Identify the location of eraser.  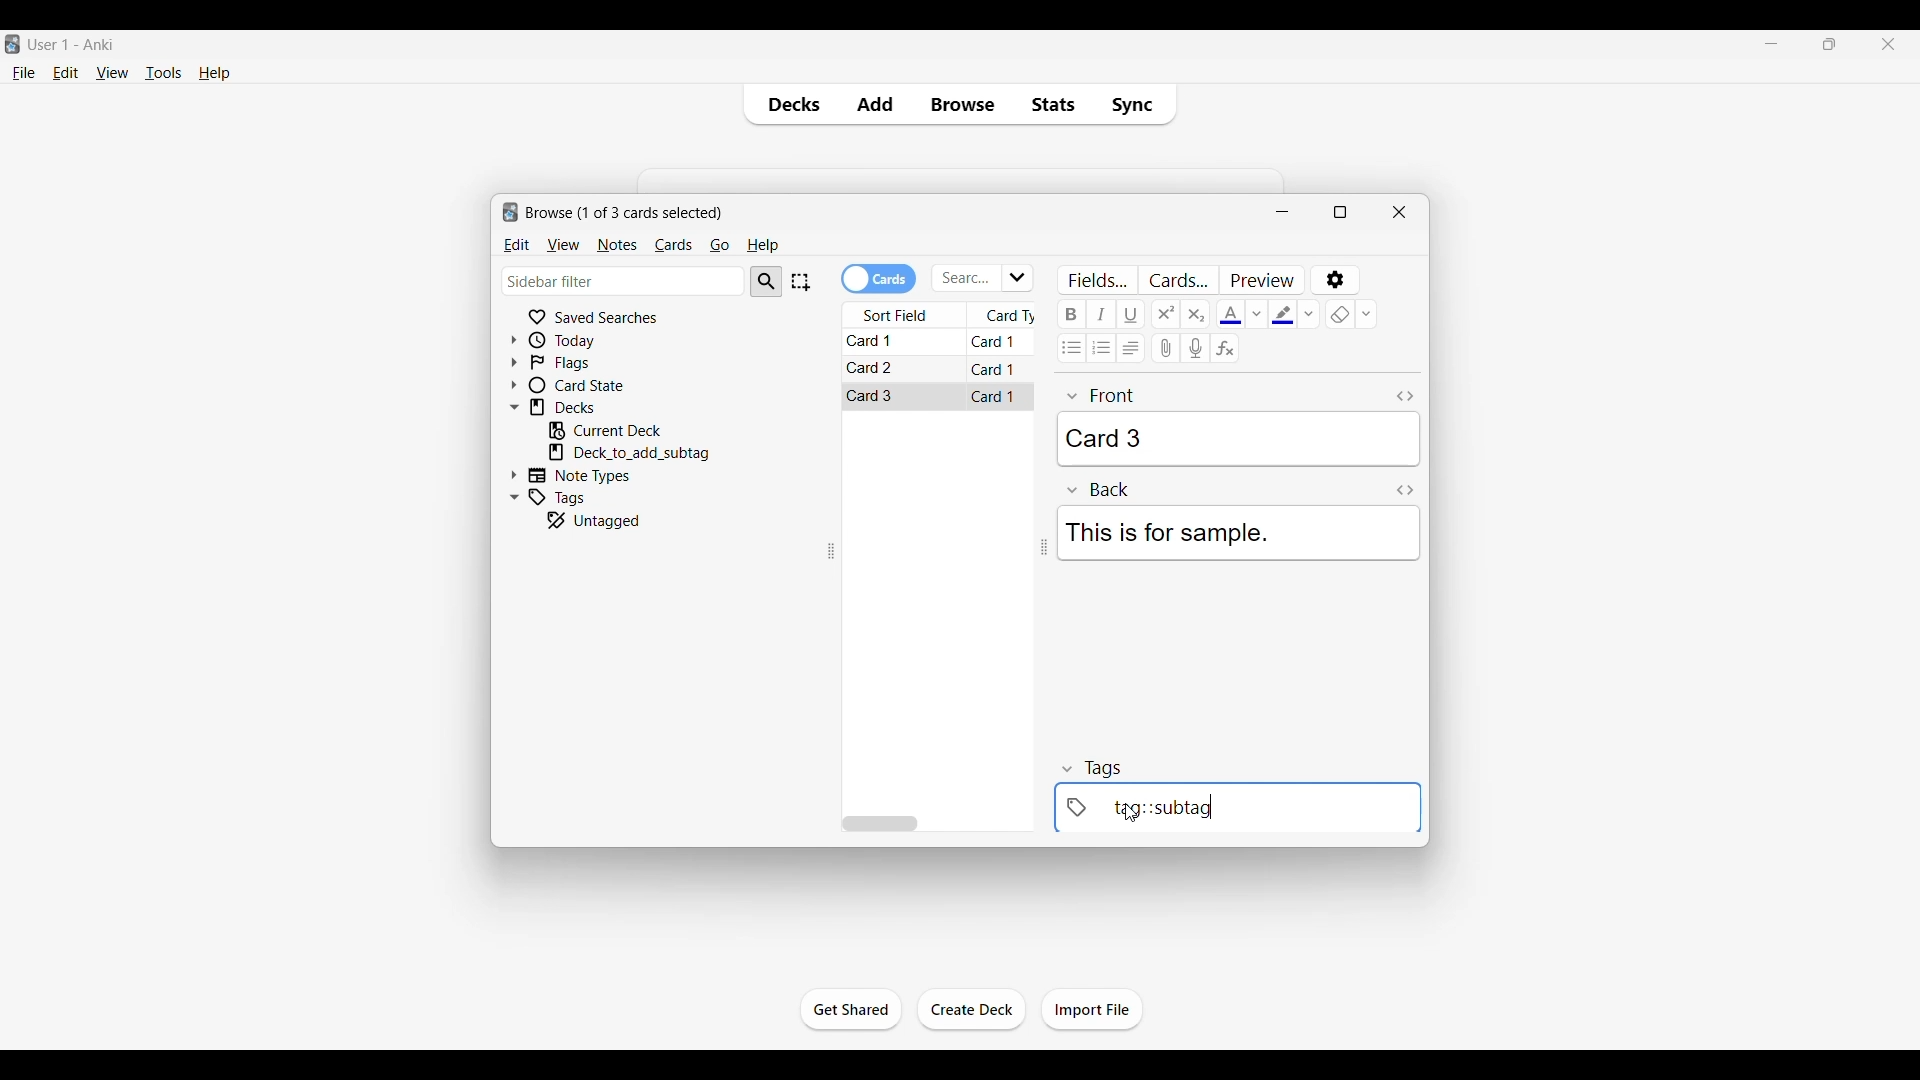
(1340, 314).